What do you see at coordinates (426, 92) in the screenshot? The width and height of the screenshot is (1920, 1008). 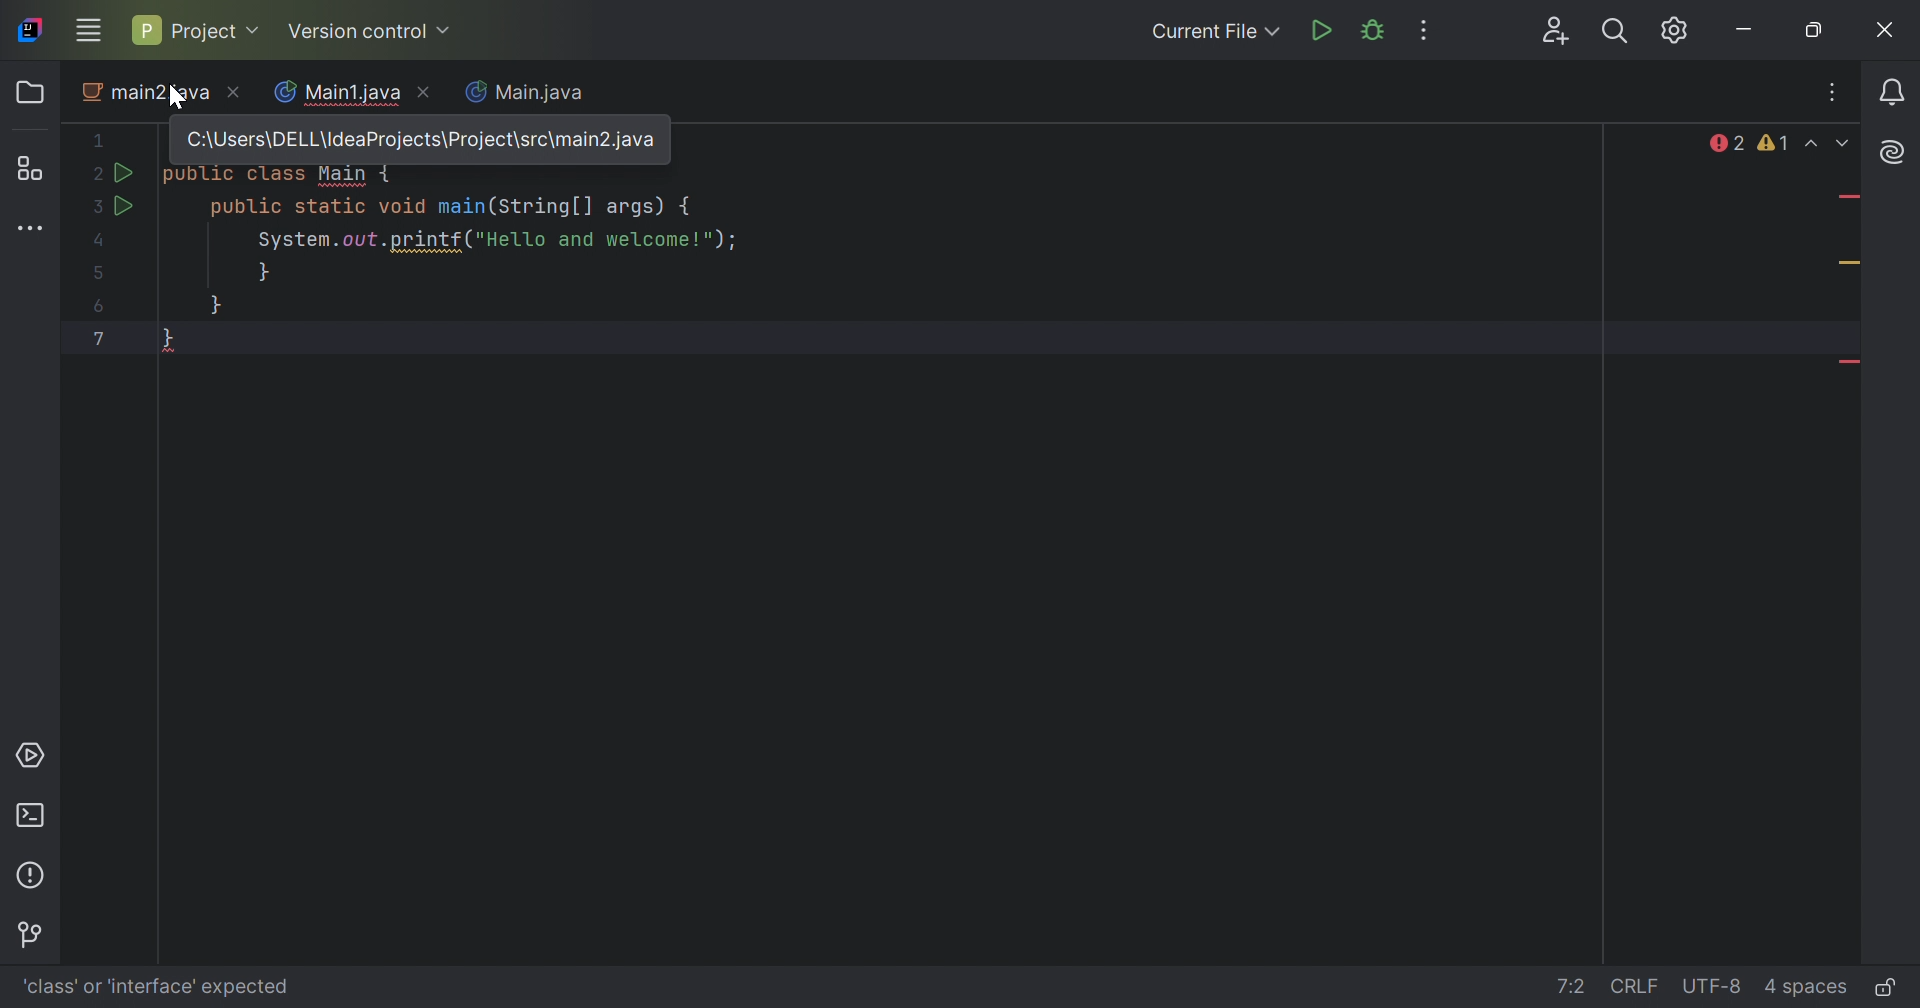 I see `Close` at bounding box center [426, 92].